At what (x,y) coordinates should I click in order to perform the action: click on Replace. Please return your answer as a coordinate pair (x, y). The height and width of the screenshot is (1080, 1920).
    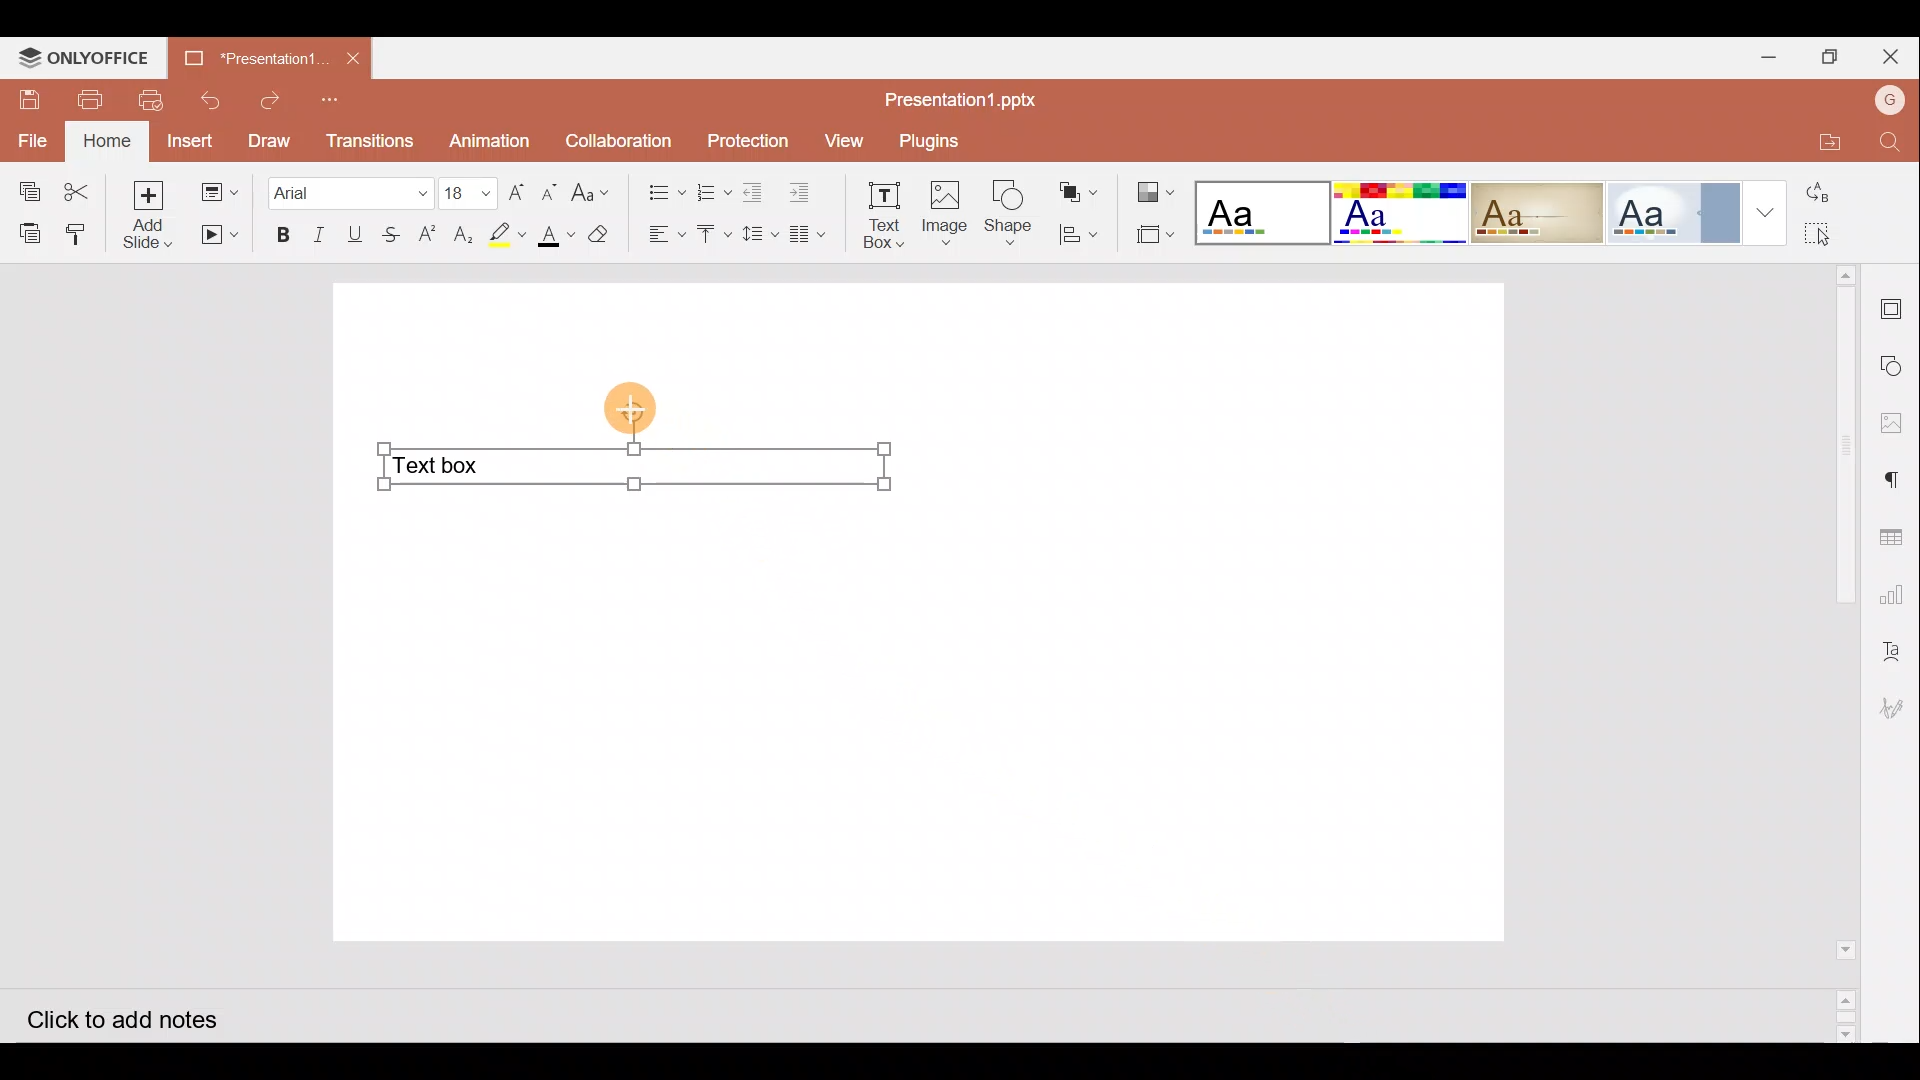
    Looking at the image, I should click on (1840, 195).